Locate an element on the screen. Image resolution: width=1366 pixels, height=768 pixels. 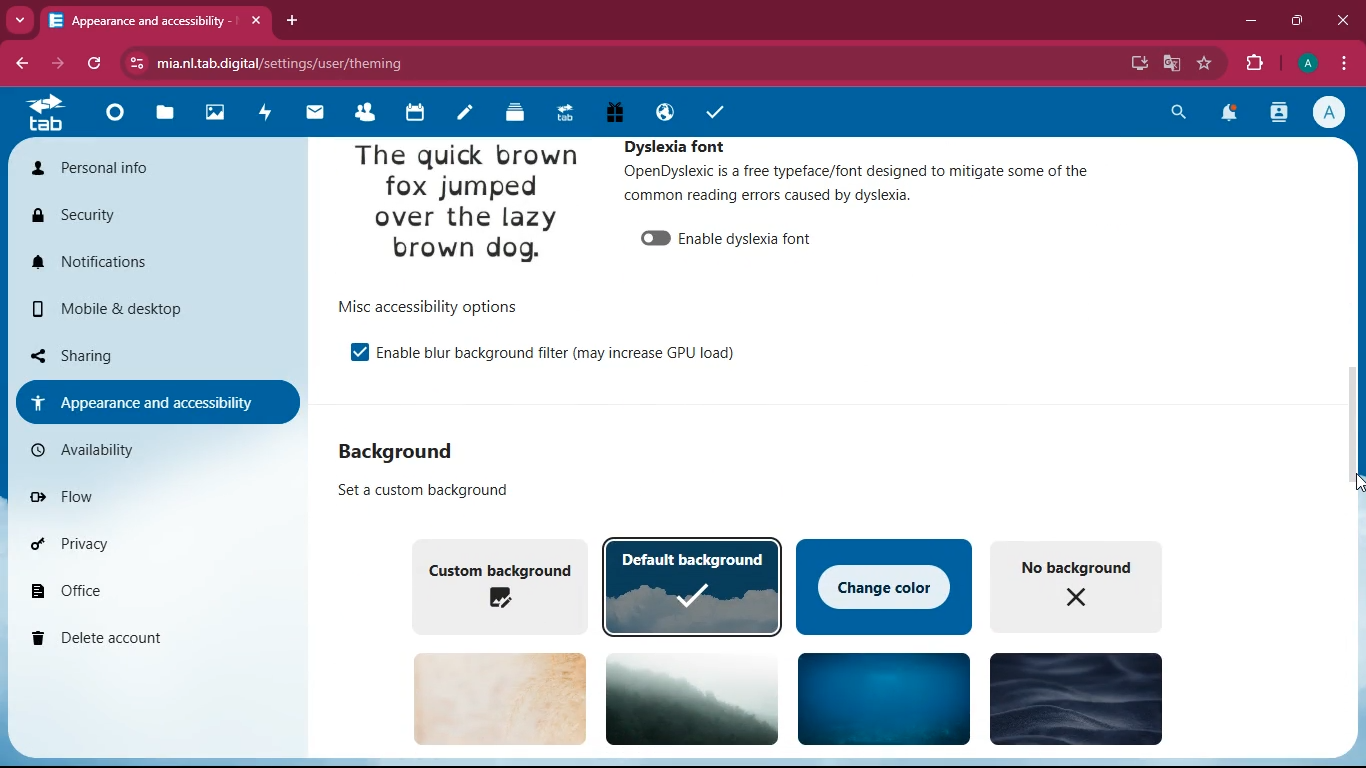
no background is located at coordinates (1085, 585).